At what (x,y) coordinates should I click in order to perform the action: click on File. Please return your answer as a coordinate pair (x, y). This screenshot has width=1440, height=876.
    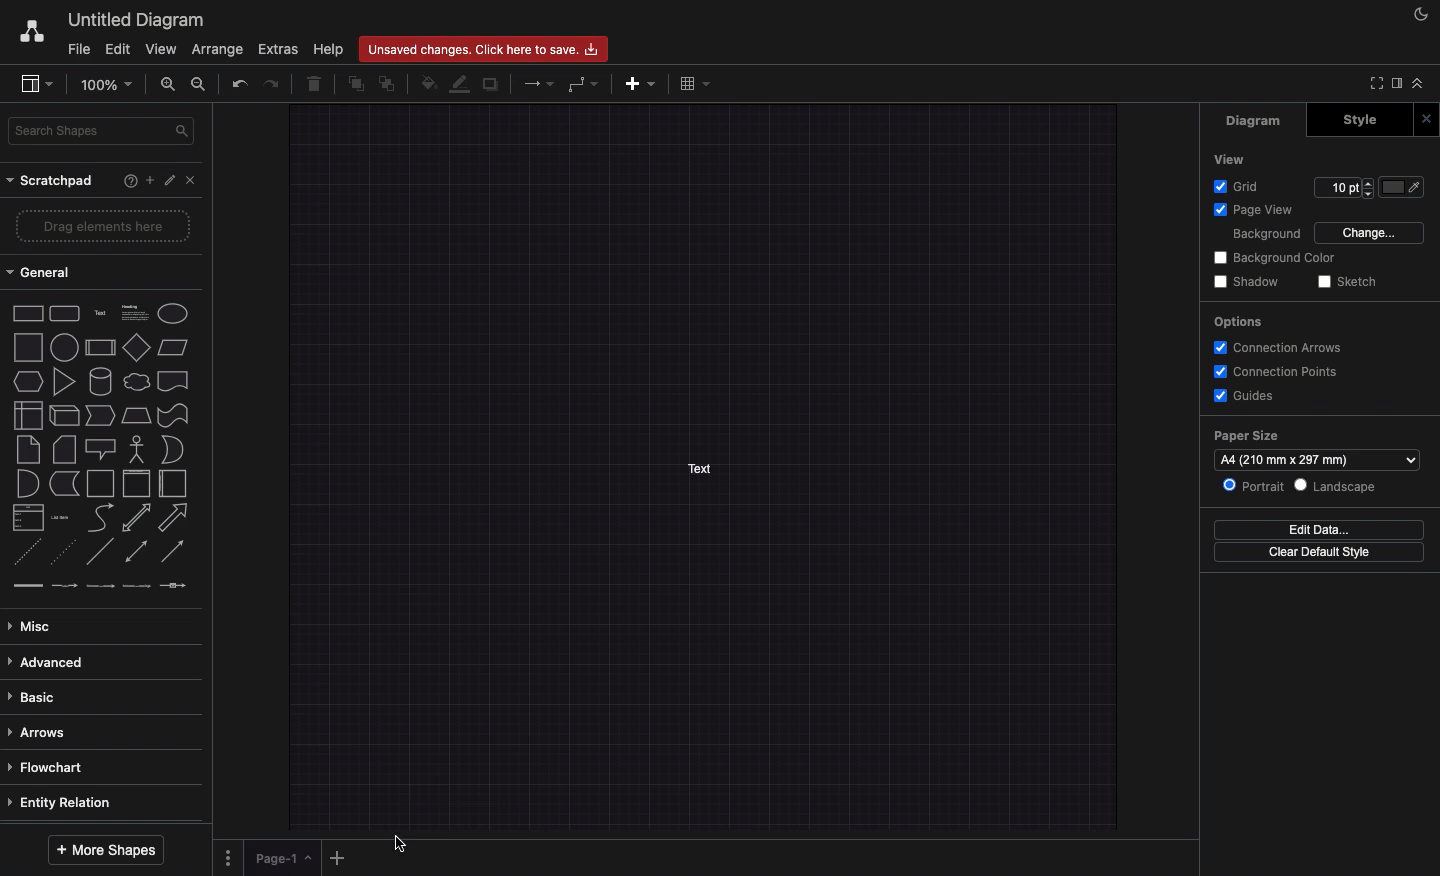
    Looking at the image, I should click on (80, 50).